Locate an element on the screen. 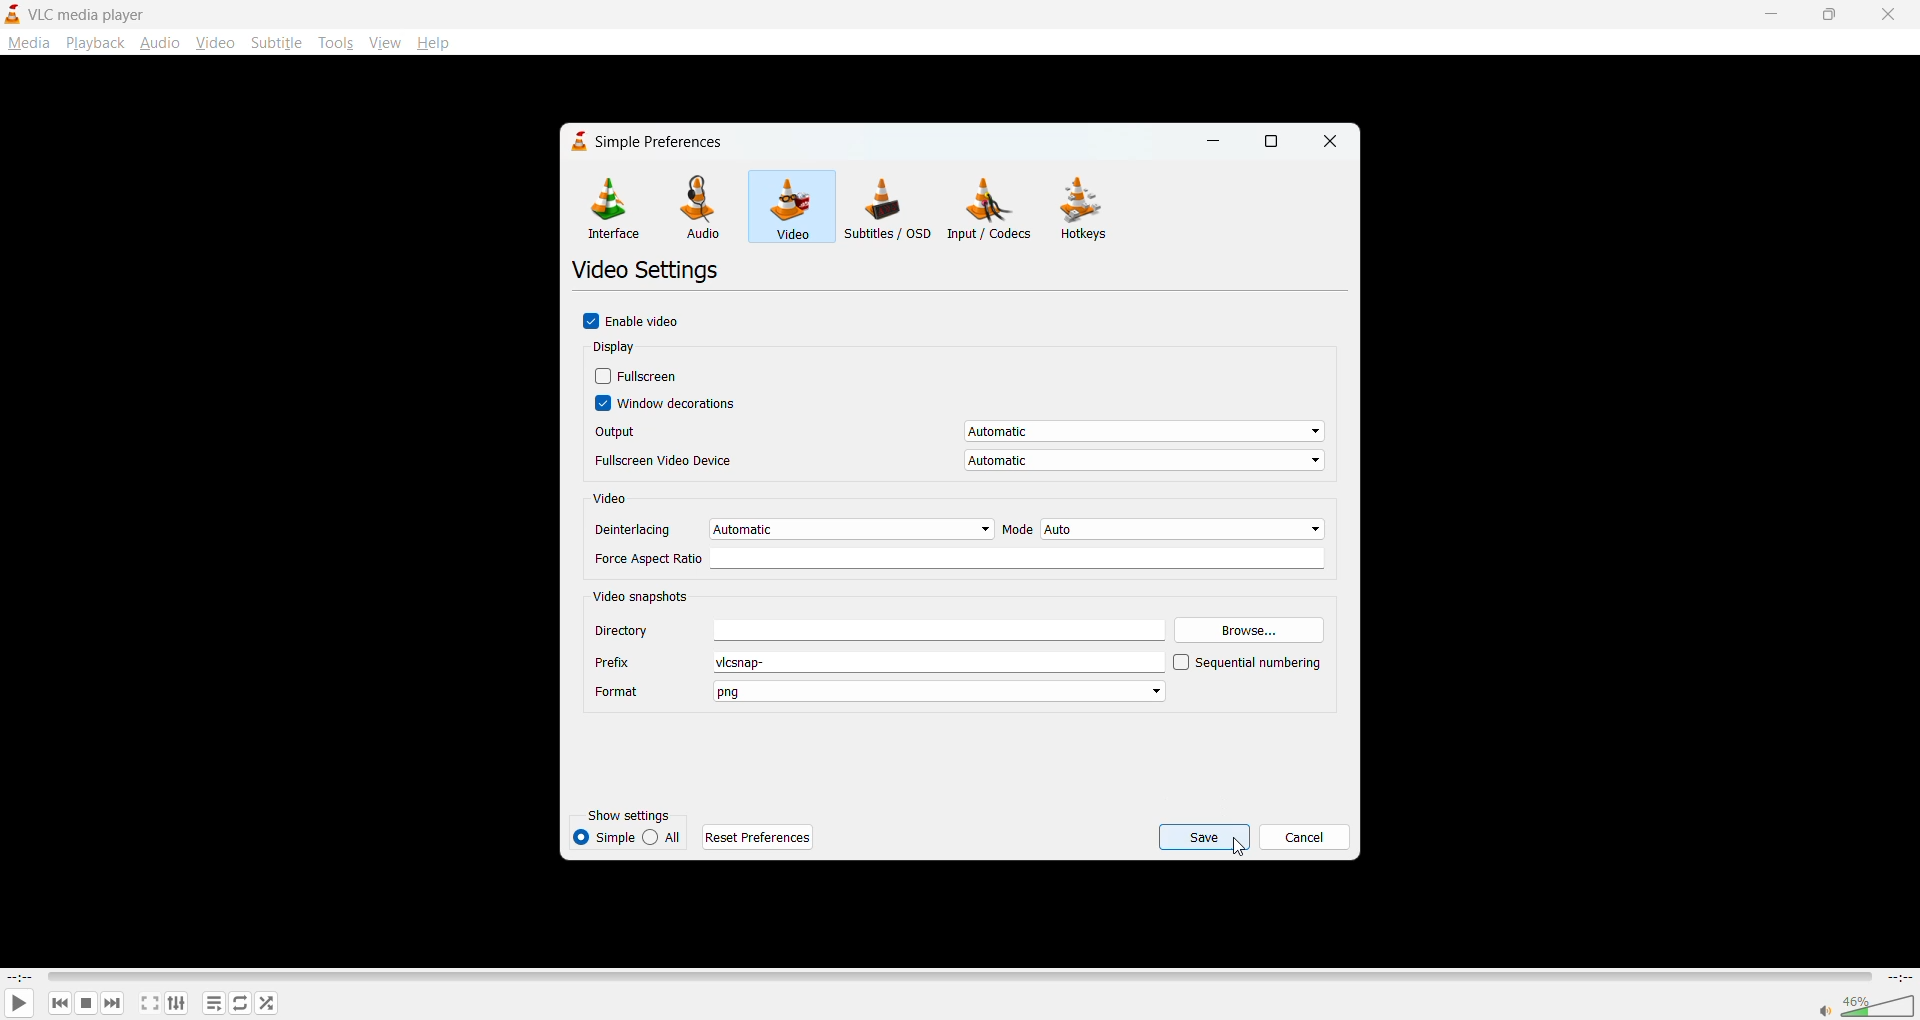 Image resolution: width=1920 pixels, height=1020 pixels. subtitles/osd is located at coordinates (887, 206).